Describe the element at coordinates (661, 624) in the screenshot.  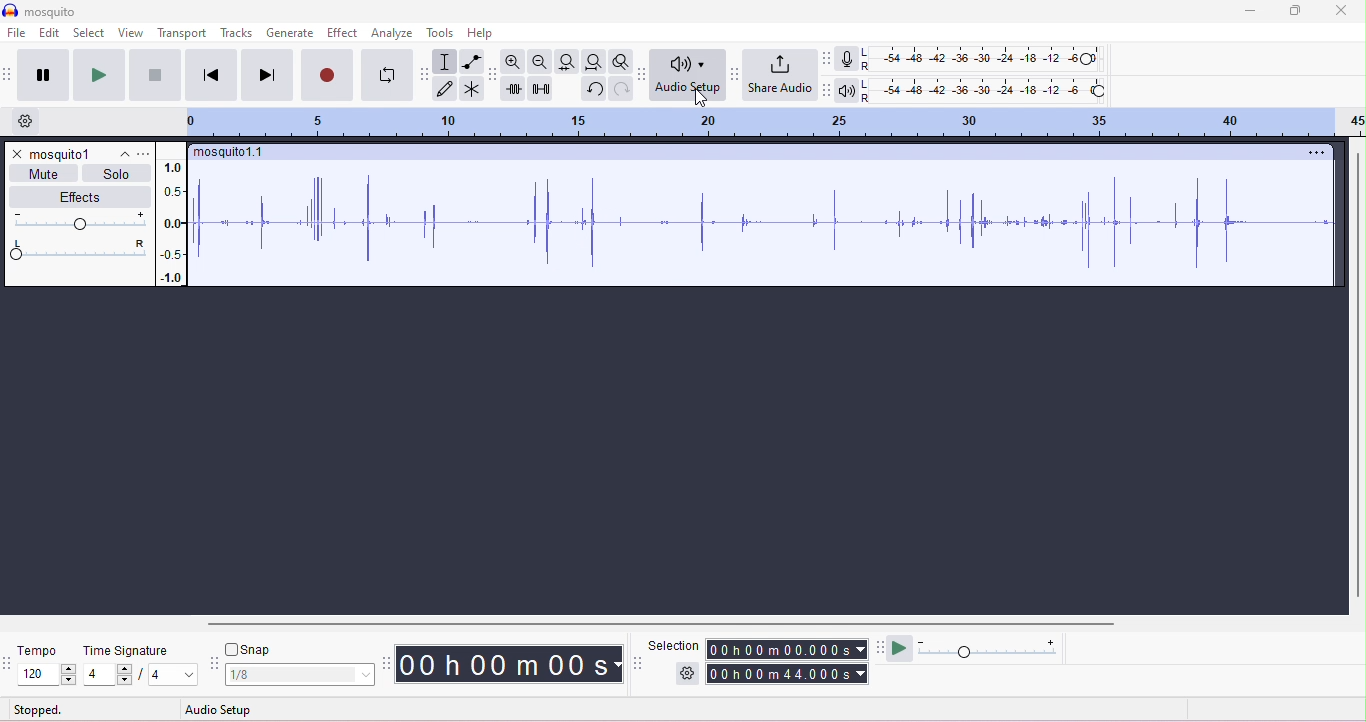
I see `horizontal scroll bar` at that location.